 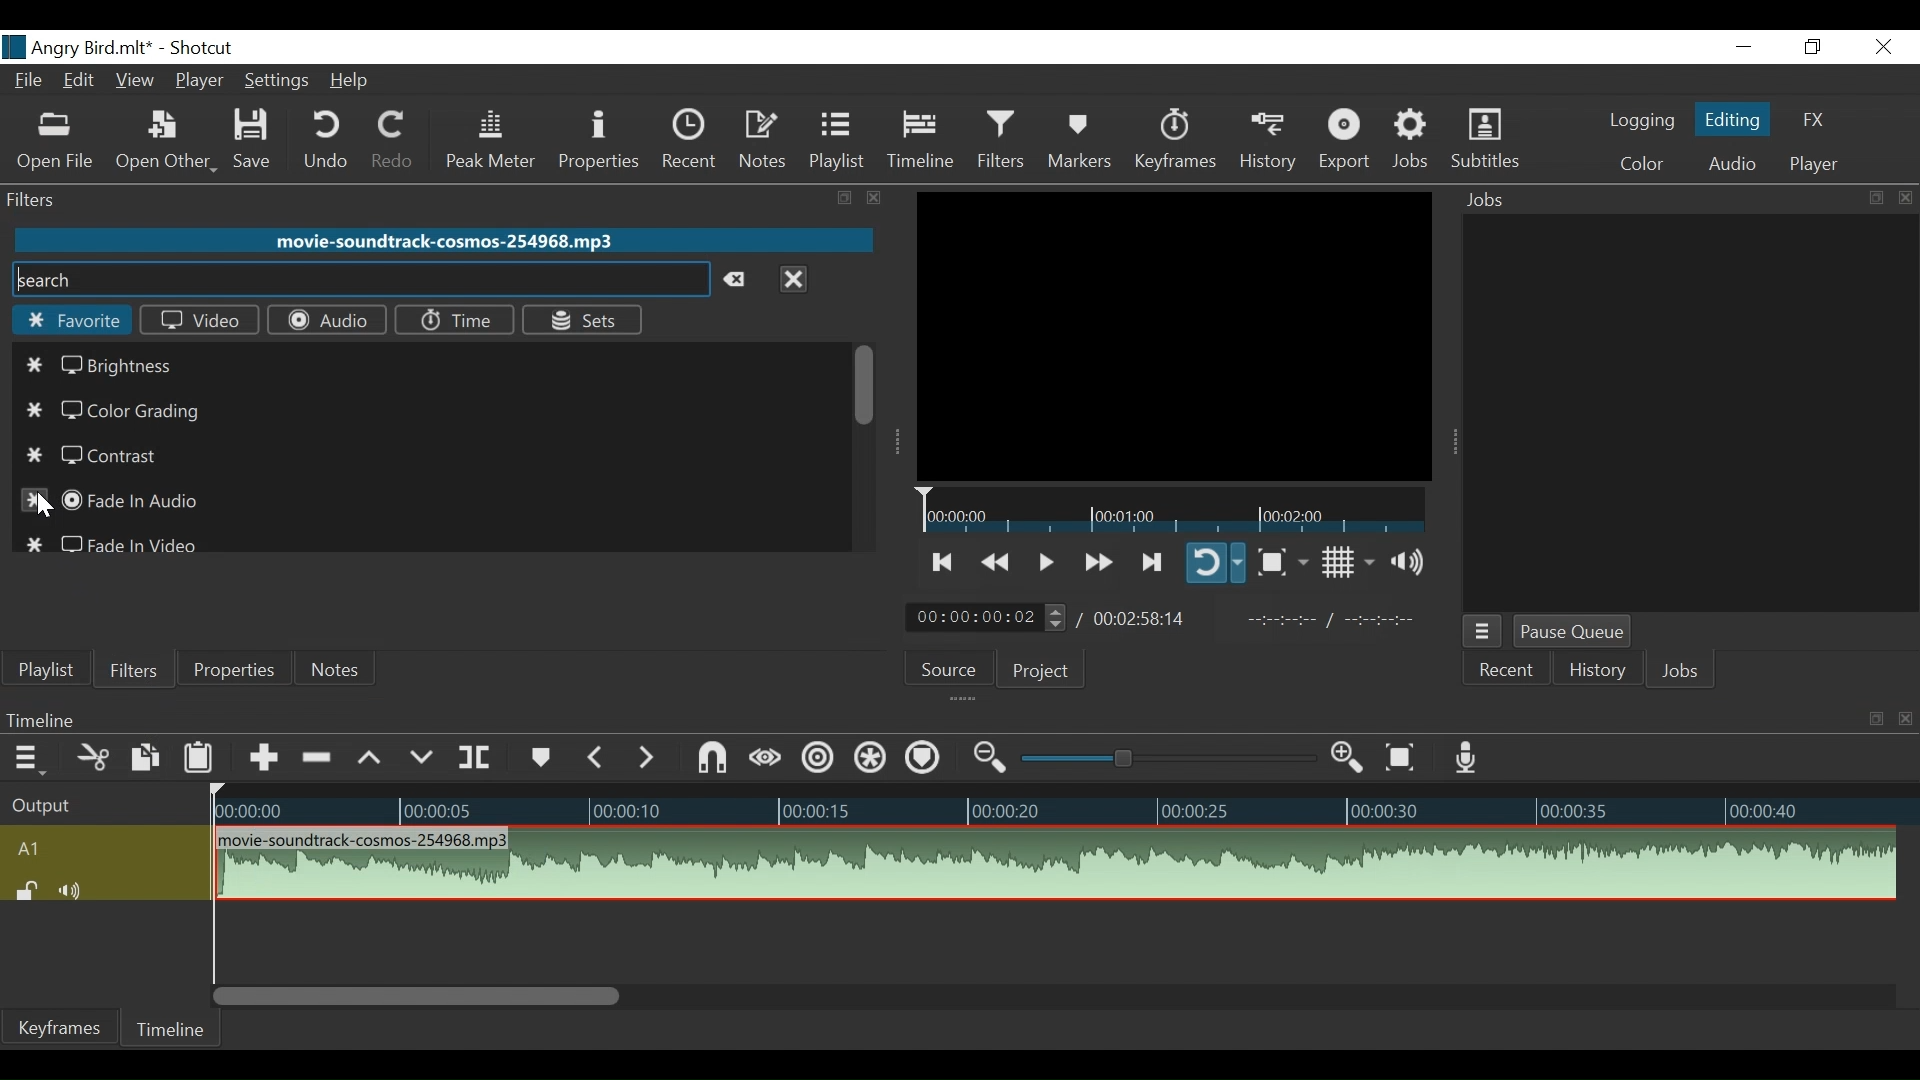 What do you see at coordinates (815, 759) in the screenshot?
I see `Ripple ` at bounding box center [815, 759].